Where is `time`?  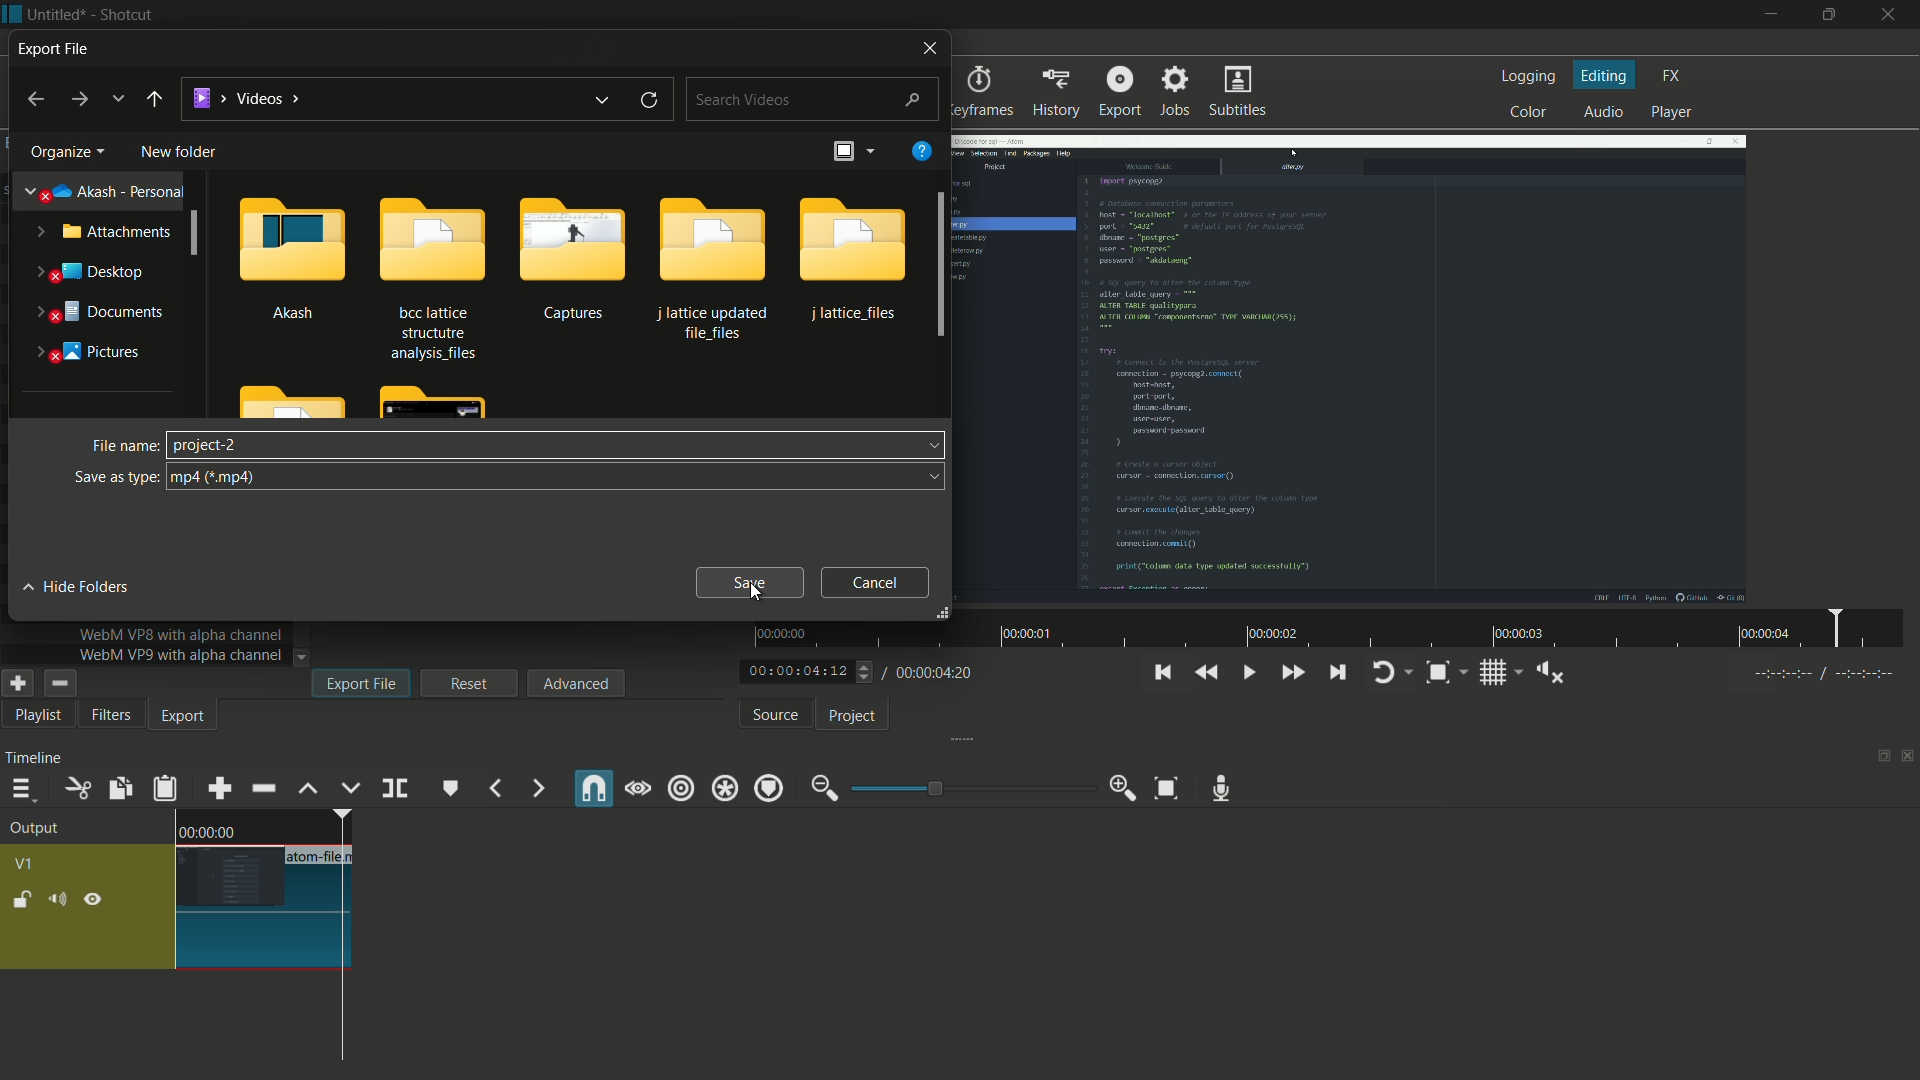
time is located at coordinates (207, 831).